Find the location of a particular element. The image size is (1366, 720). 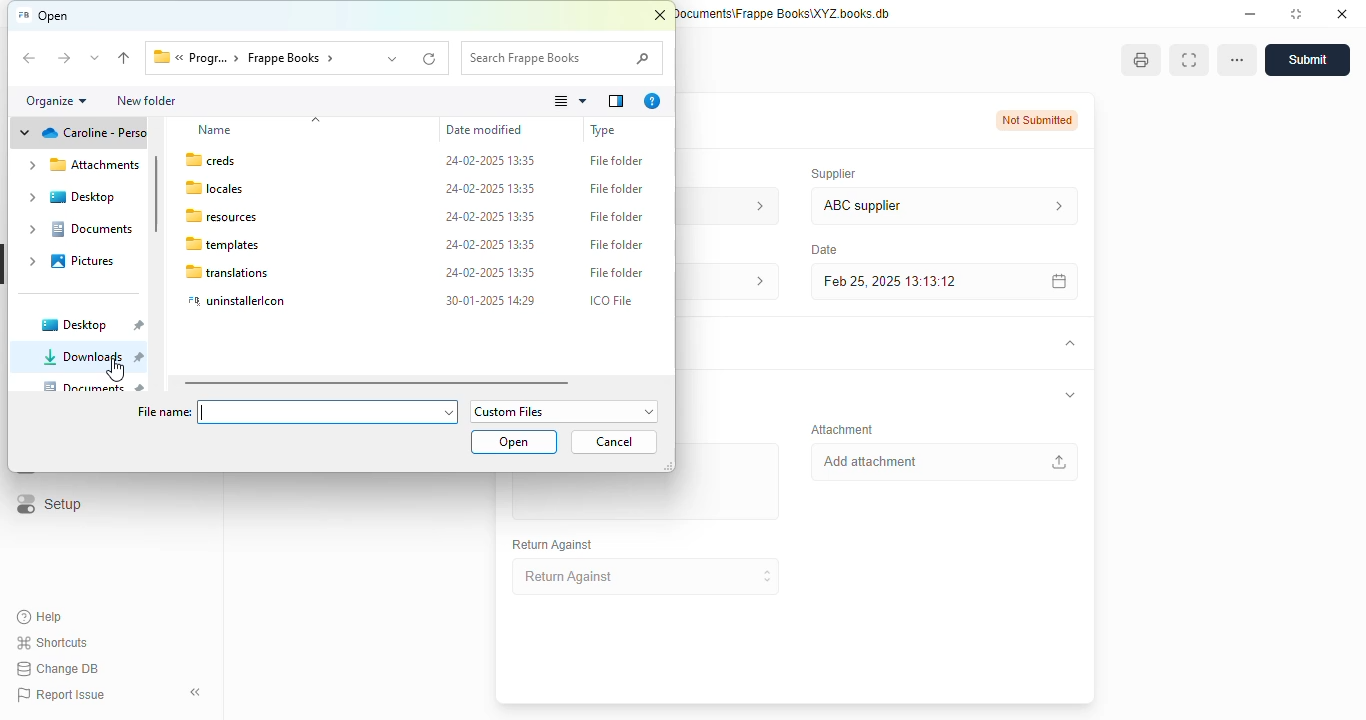

File folder is located at coordinates (617, 216).